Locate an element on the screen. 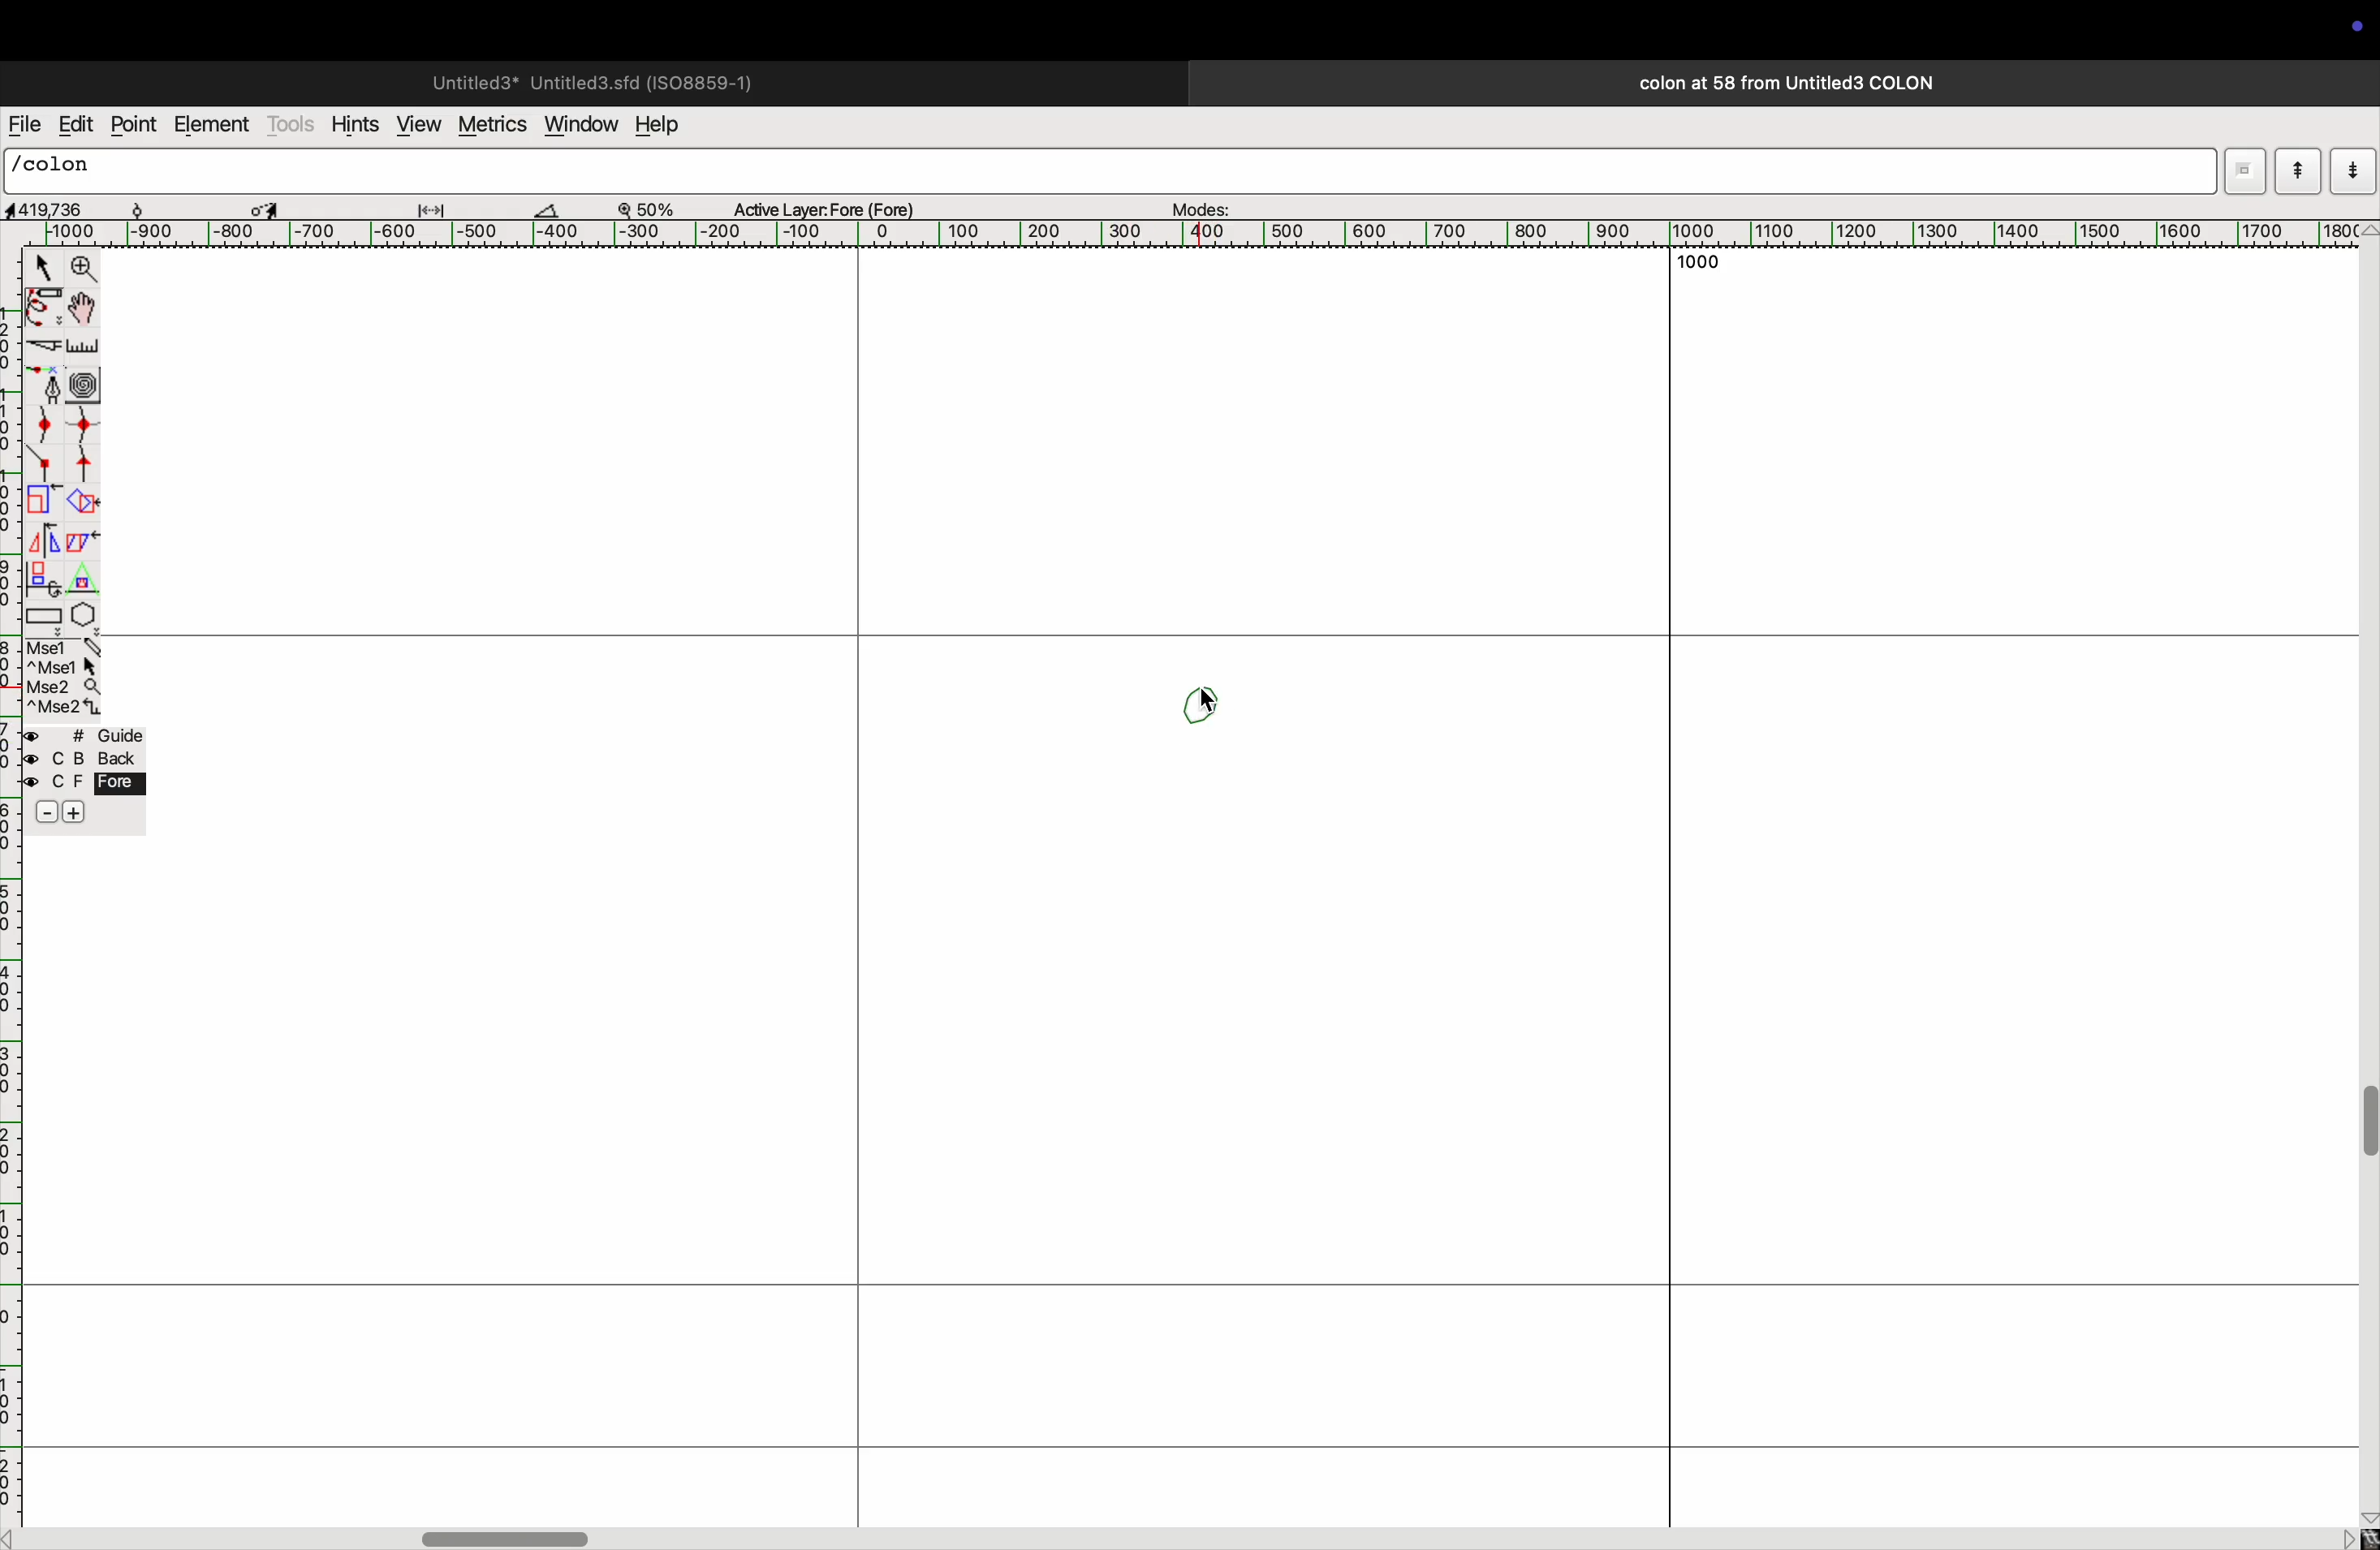  knife is located at coordinates (42, 349).